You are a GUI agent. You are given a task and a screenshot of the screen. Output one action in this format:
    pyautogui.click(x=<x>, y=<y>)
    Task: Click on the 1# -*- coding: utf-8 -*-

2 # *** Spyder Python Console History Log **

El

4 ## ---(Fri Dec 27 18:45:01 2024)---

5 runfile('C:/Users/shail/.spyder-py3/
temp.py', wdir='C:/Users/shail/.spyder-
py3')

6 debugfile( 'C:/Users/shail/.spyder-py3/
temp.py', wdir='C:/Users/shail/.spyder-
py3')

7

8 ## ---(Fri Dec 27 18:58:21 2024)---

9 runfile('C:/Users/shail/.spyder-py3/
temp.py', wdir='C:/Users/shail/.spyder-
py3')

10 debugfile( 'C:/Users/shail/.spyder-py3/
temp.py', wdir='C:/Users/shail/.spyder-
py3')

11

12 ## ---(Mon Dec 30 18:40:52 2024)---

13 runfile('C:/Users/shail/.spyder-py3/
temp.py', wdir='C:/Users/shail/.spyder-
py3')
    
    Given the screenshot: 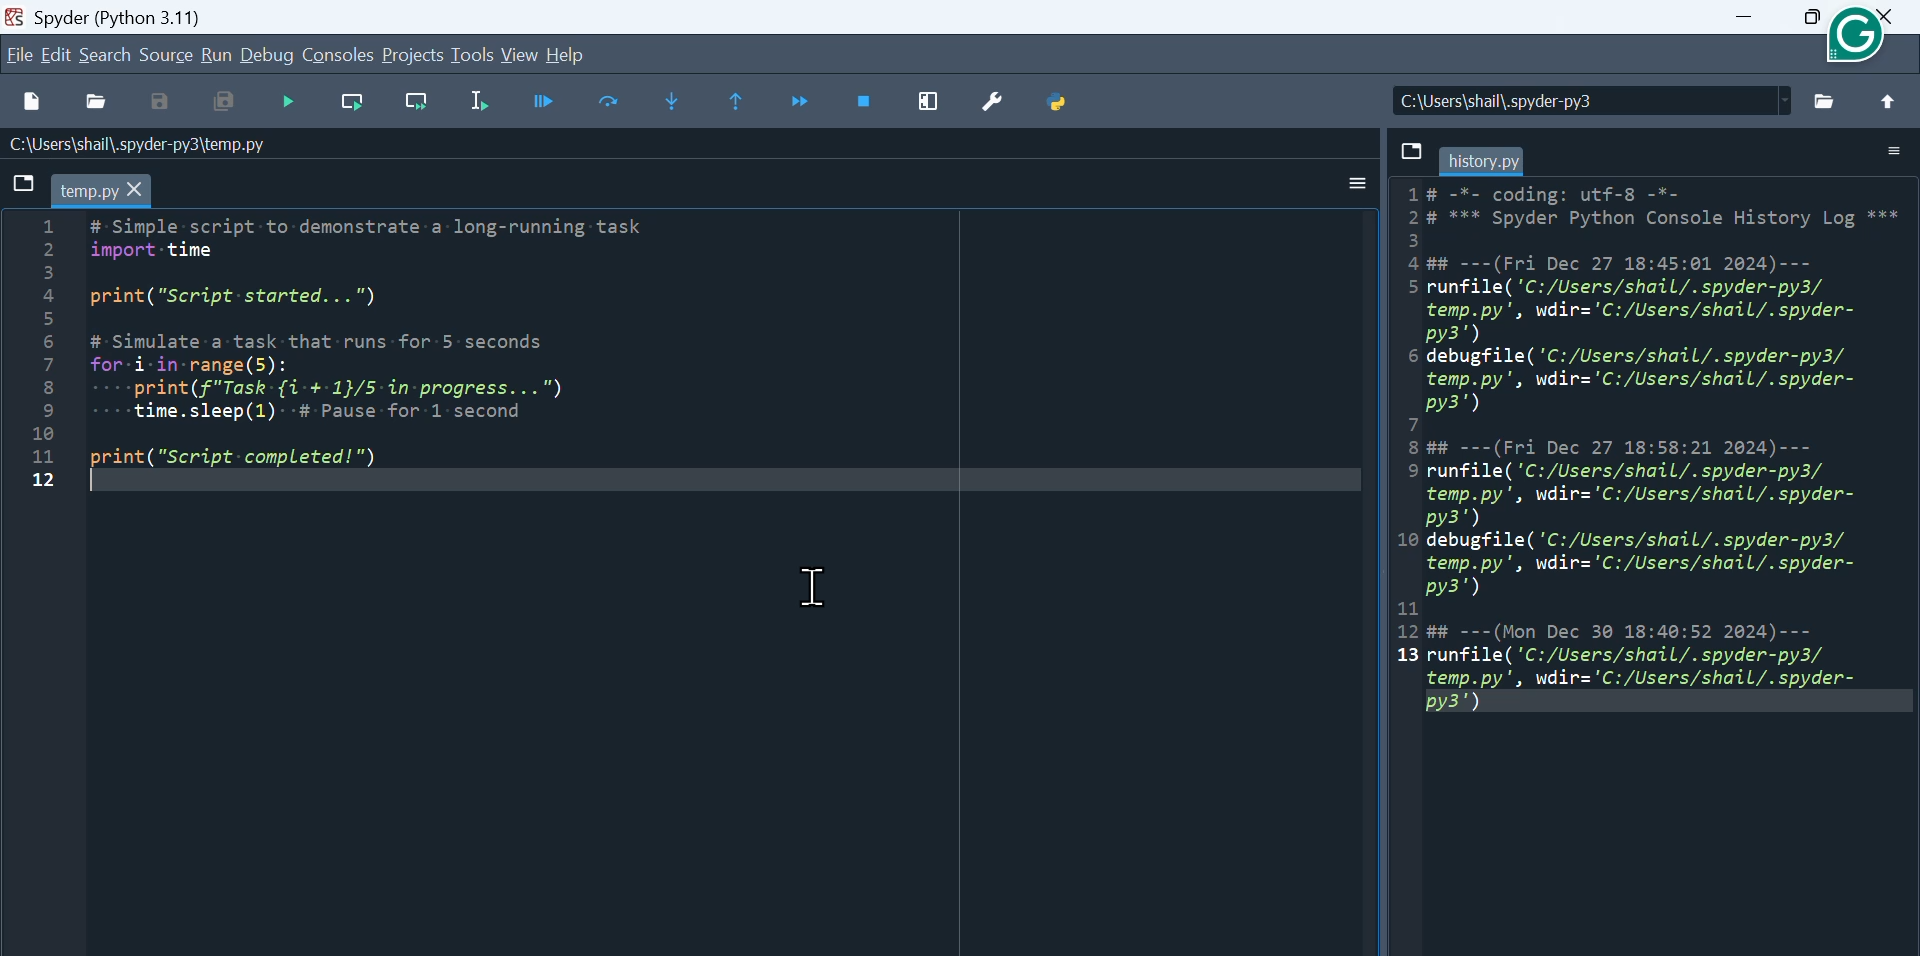 What is the action you would take?
    pyautogui.click(x=1654, y=451)
    